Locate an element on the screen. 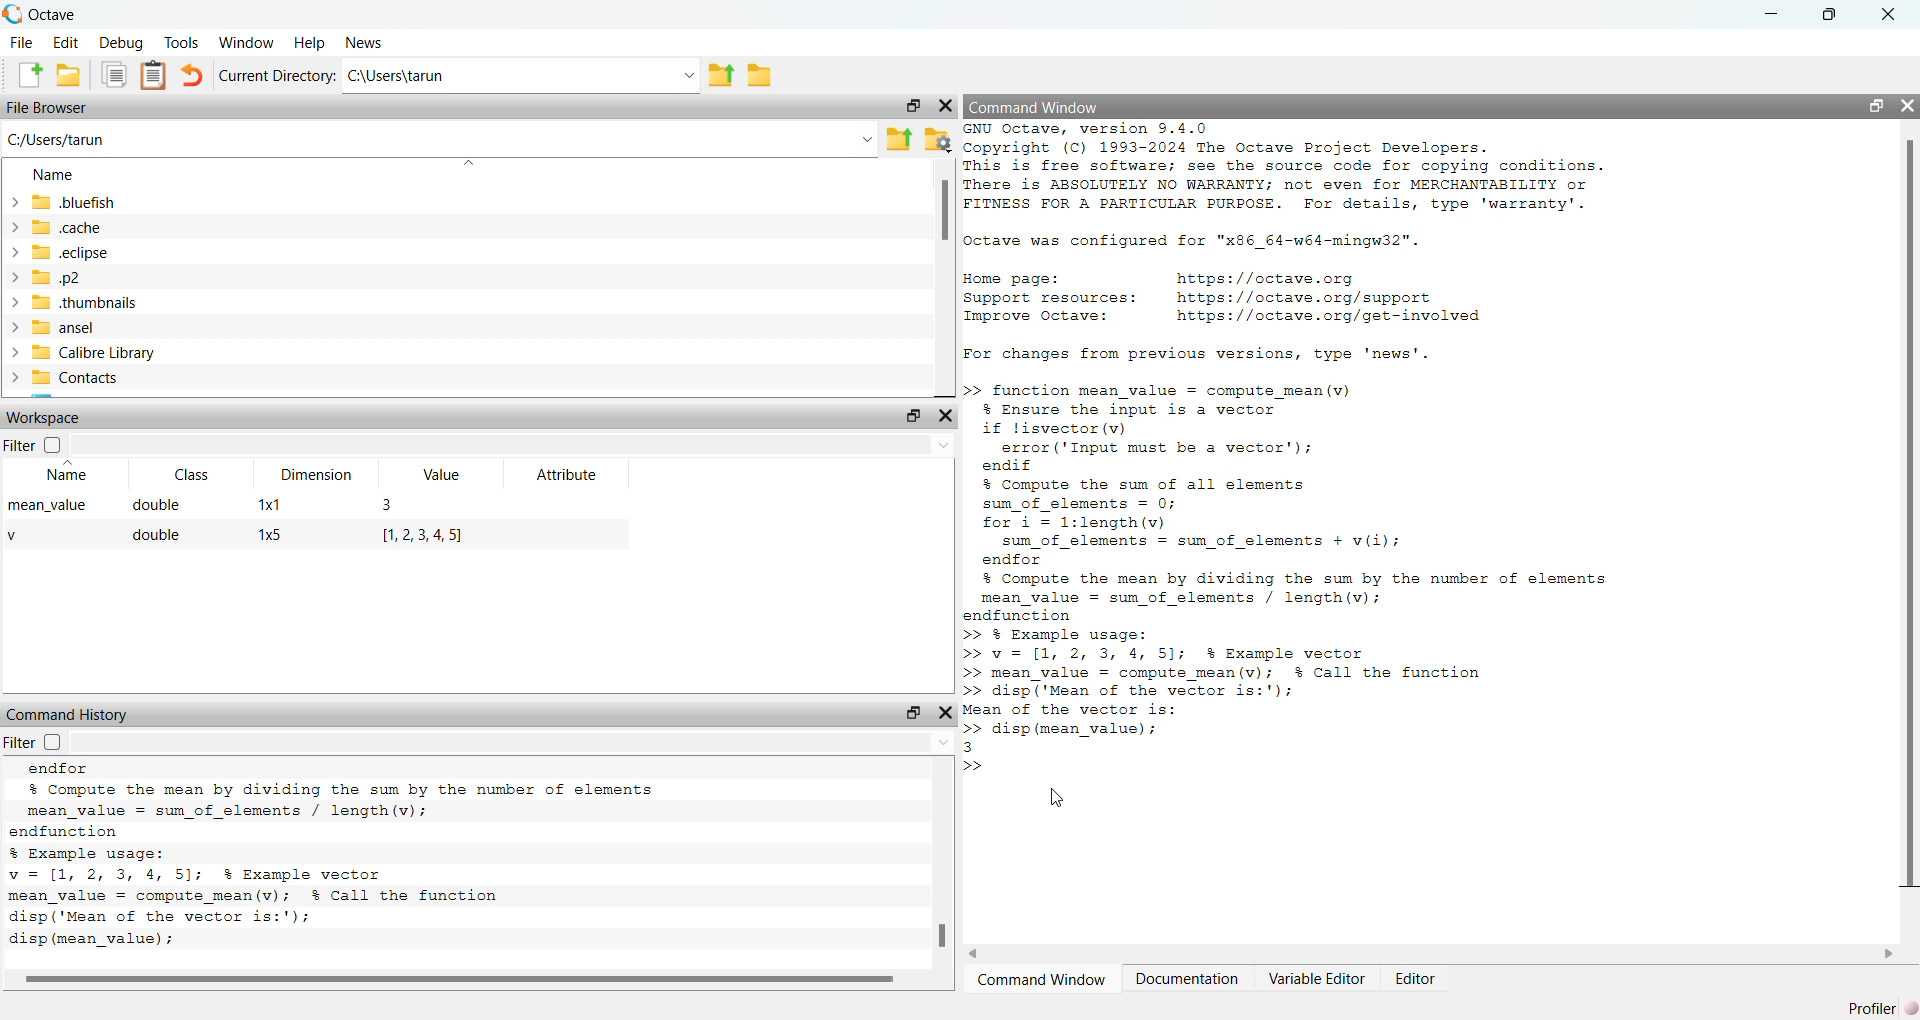 The height and width of the screenshot is (1020, 1920). share folder is located at coordinates (720, 75).